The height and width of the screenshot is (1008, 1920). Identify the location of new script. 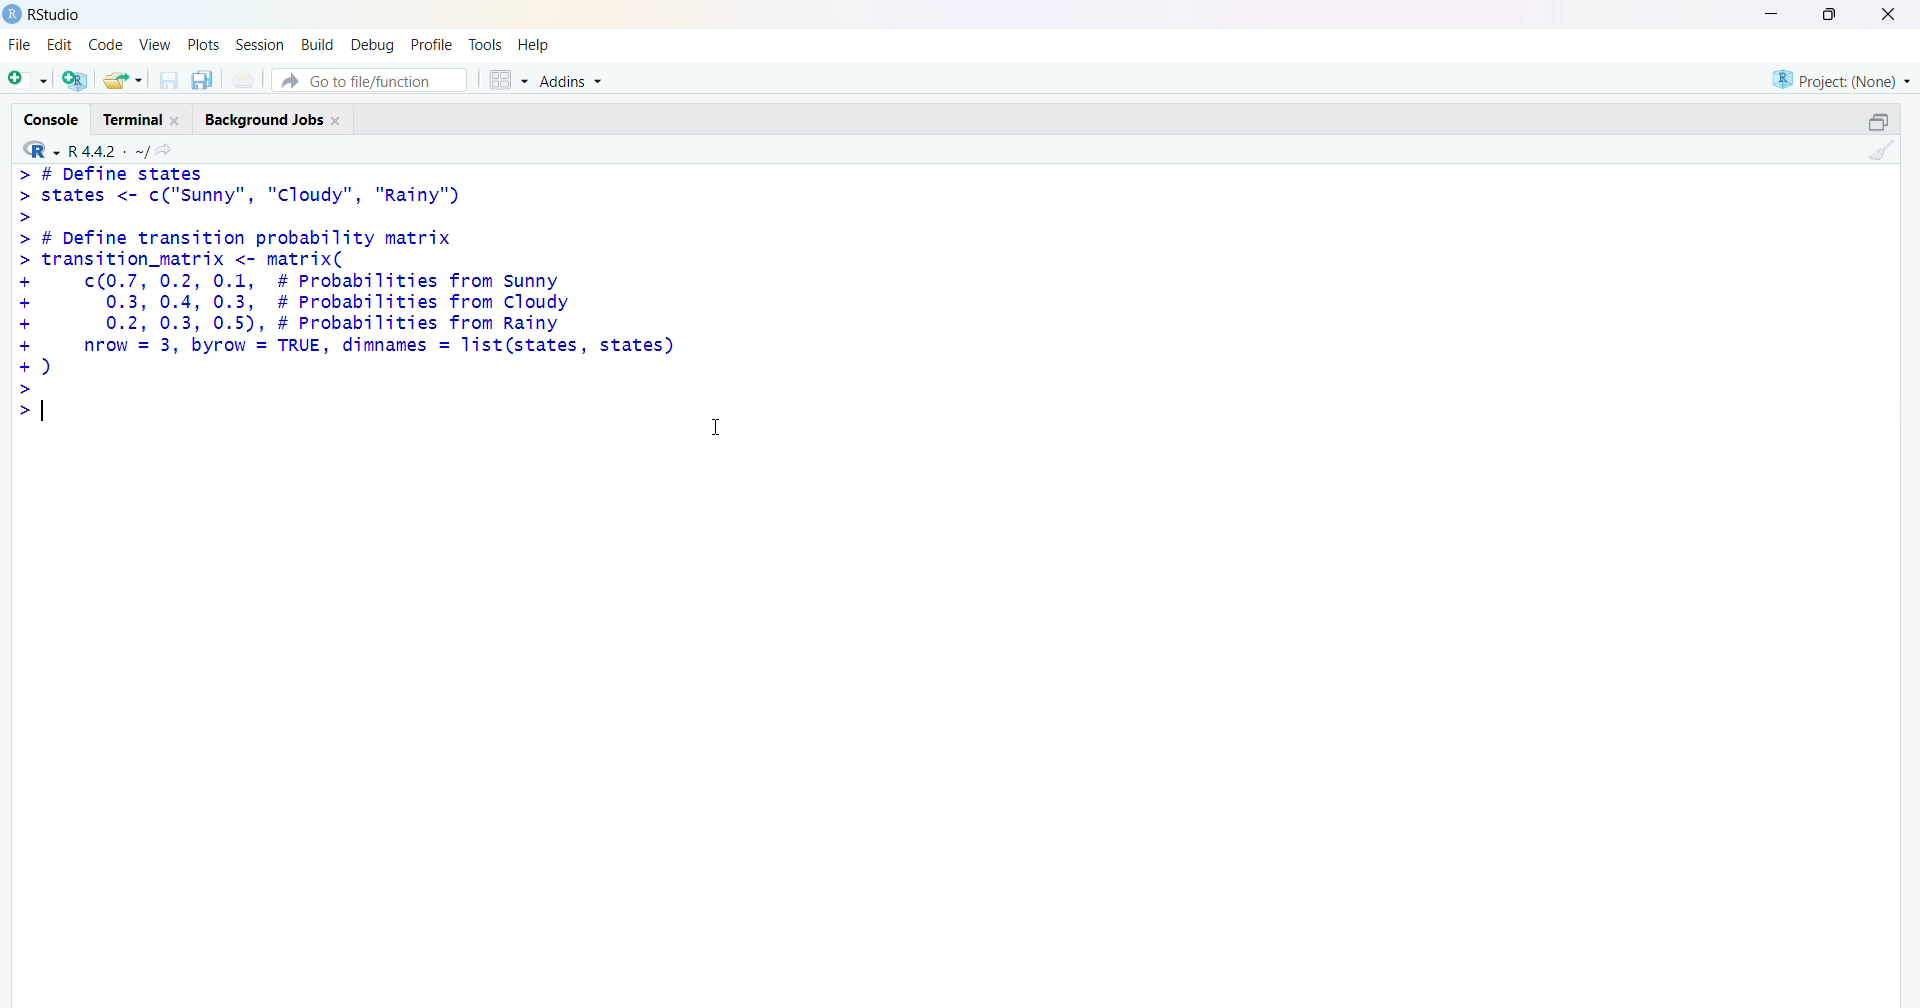
(27, 79).